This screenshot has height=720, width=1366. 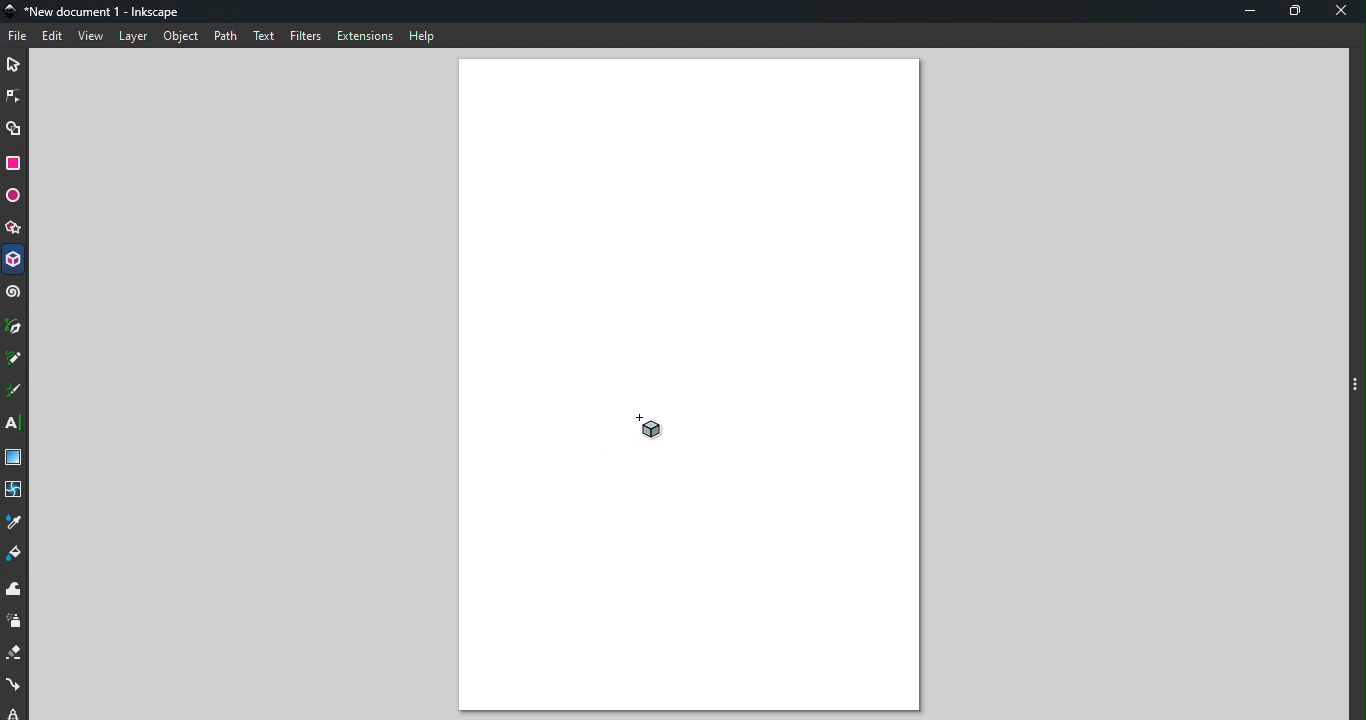 What do you see at coordinates (16, 328) in the screenshot?
I see `Pen tool` at bounding box center [16, 328].